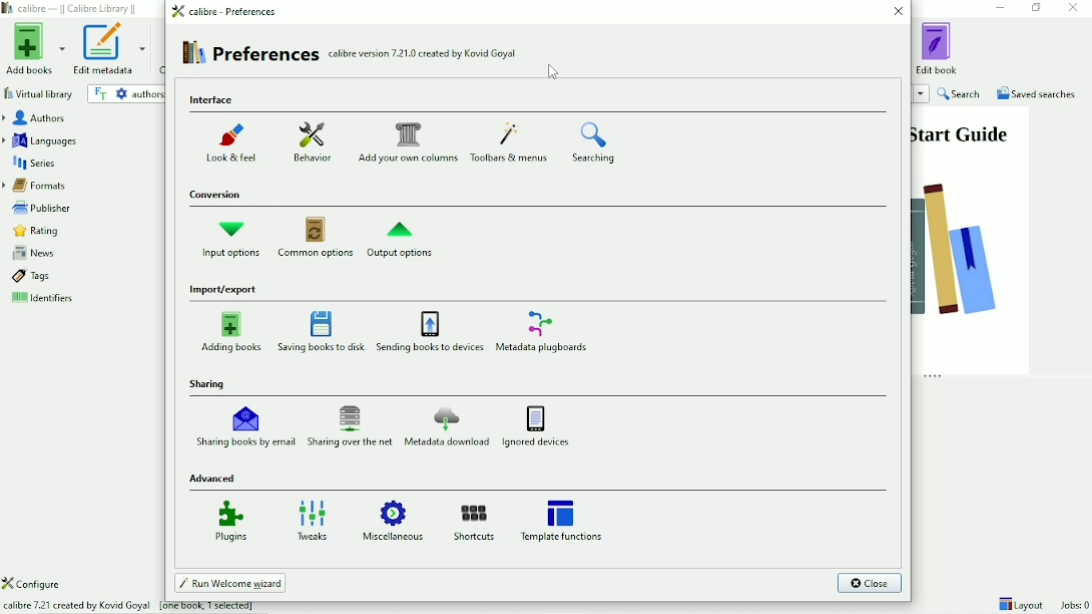 The height and width of the screenshot is (614, 1092). I want to click on Metadata download, so click(448, 427).